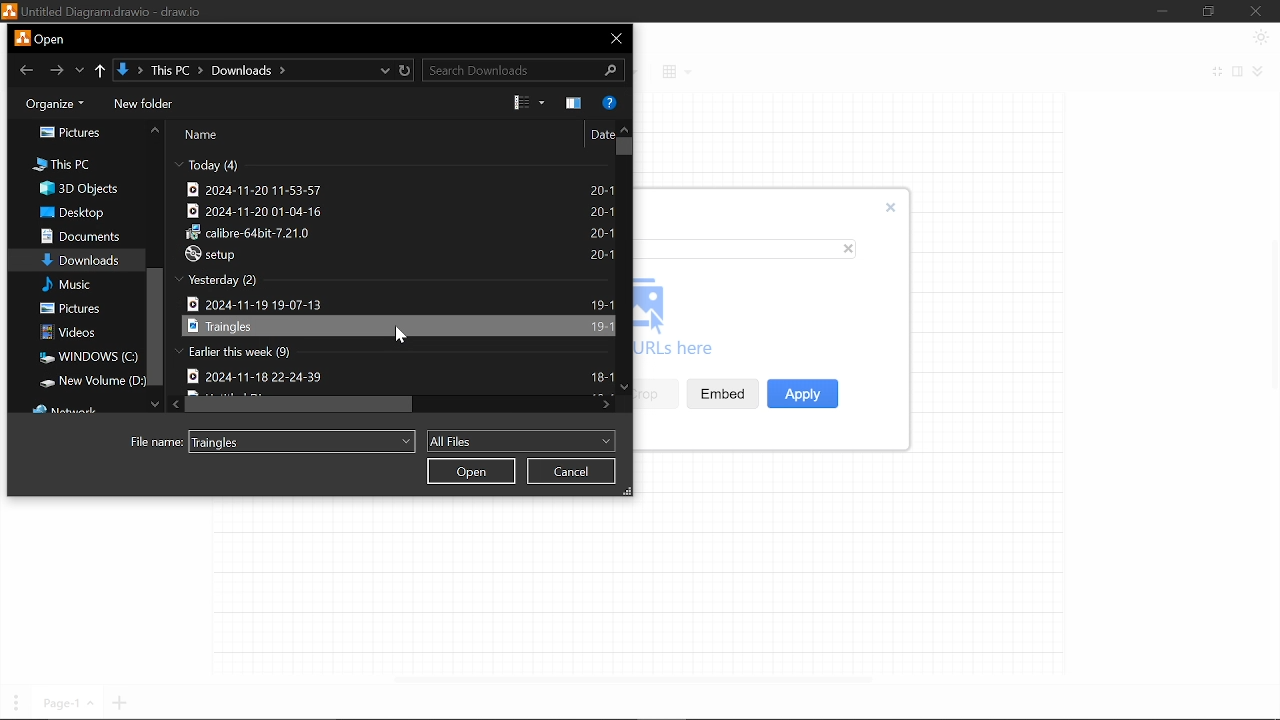  Describe the element at coordinates (598, 303) in the screenshot. I see `19-1` at that location.